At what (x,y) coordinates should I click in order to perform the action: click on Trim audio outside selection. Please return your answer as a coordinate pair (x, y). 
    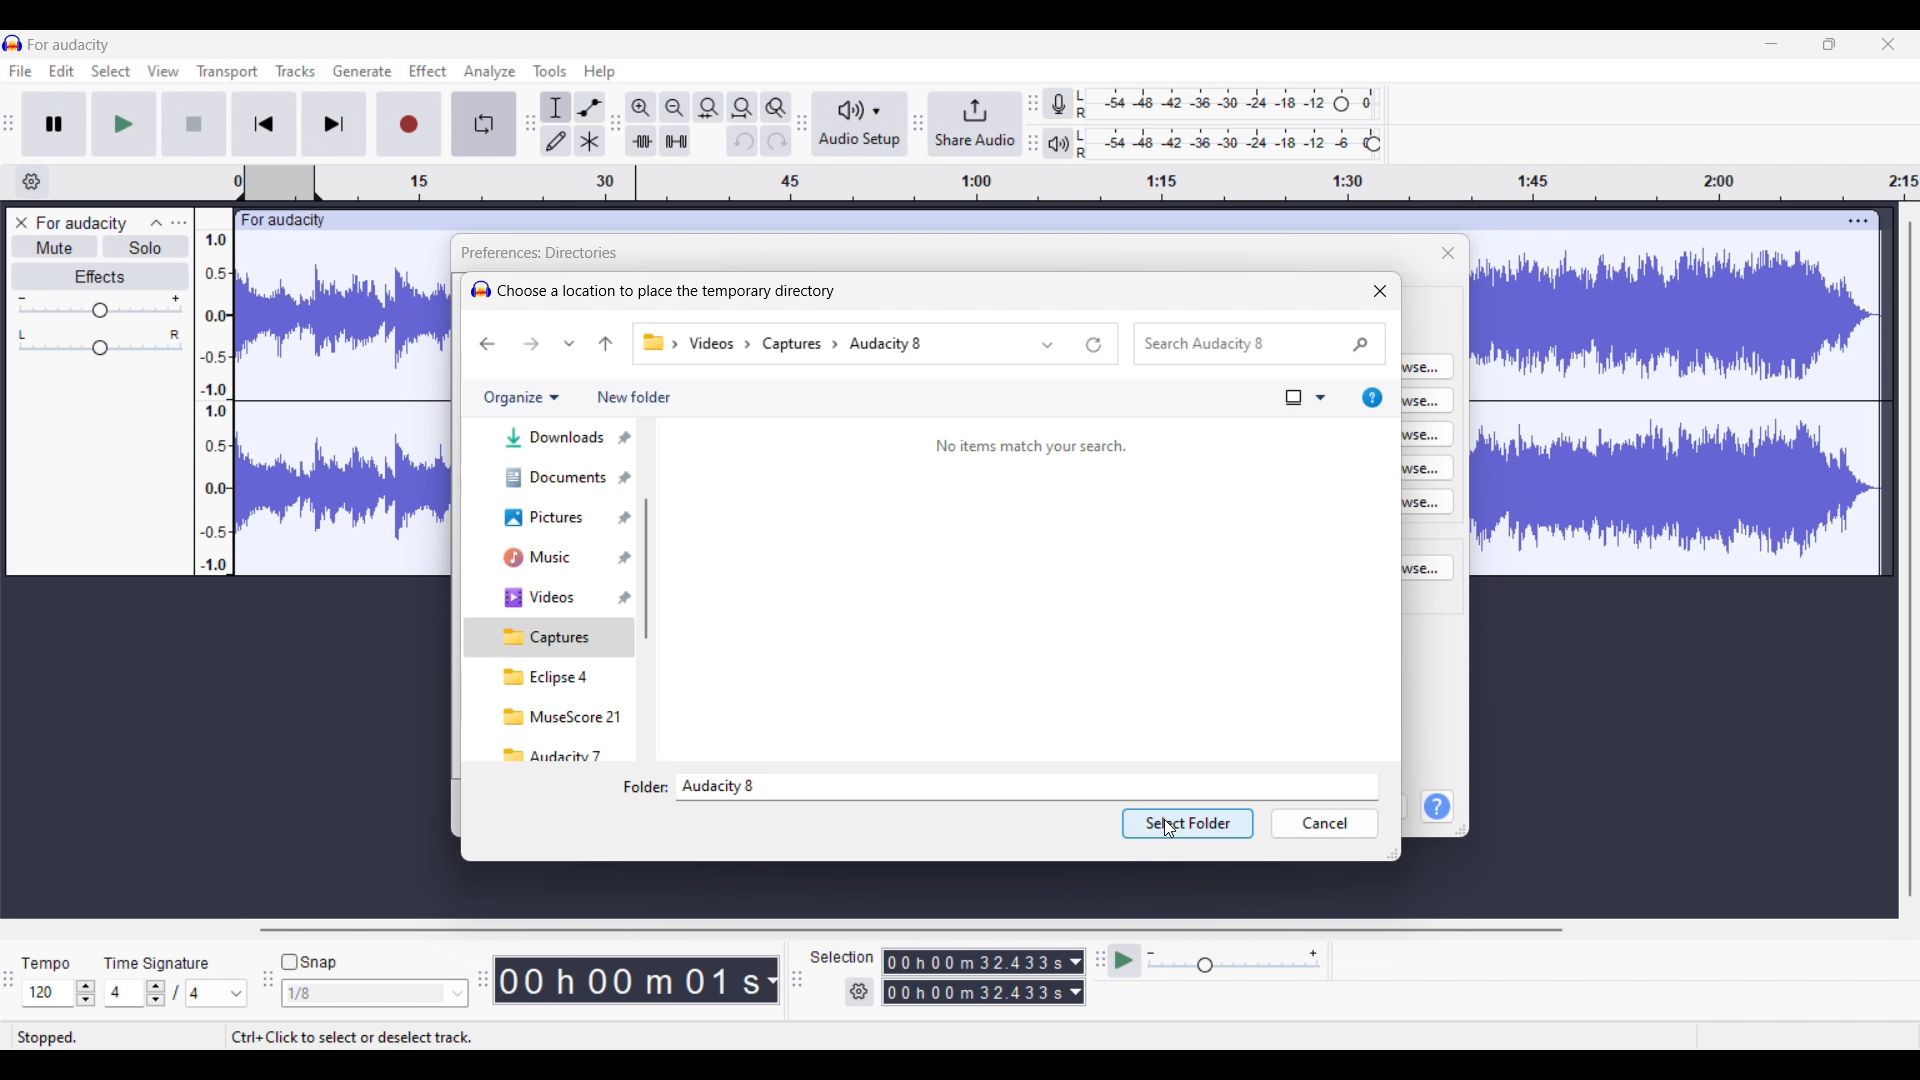
    Looking at the image, I should click on (641, 140).